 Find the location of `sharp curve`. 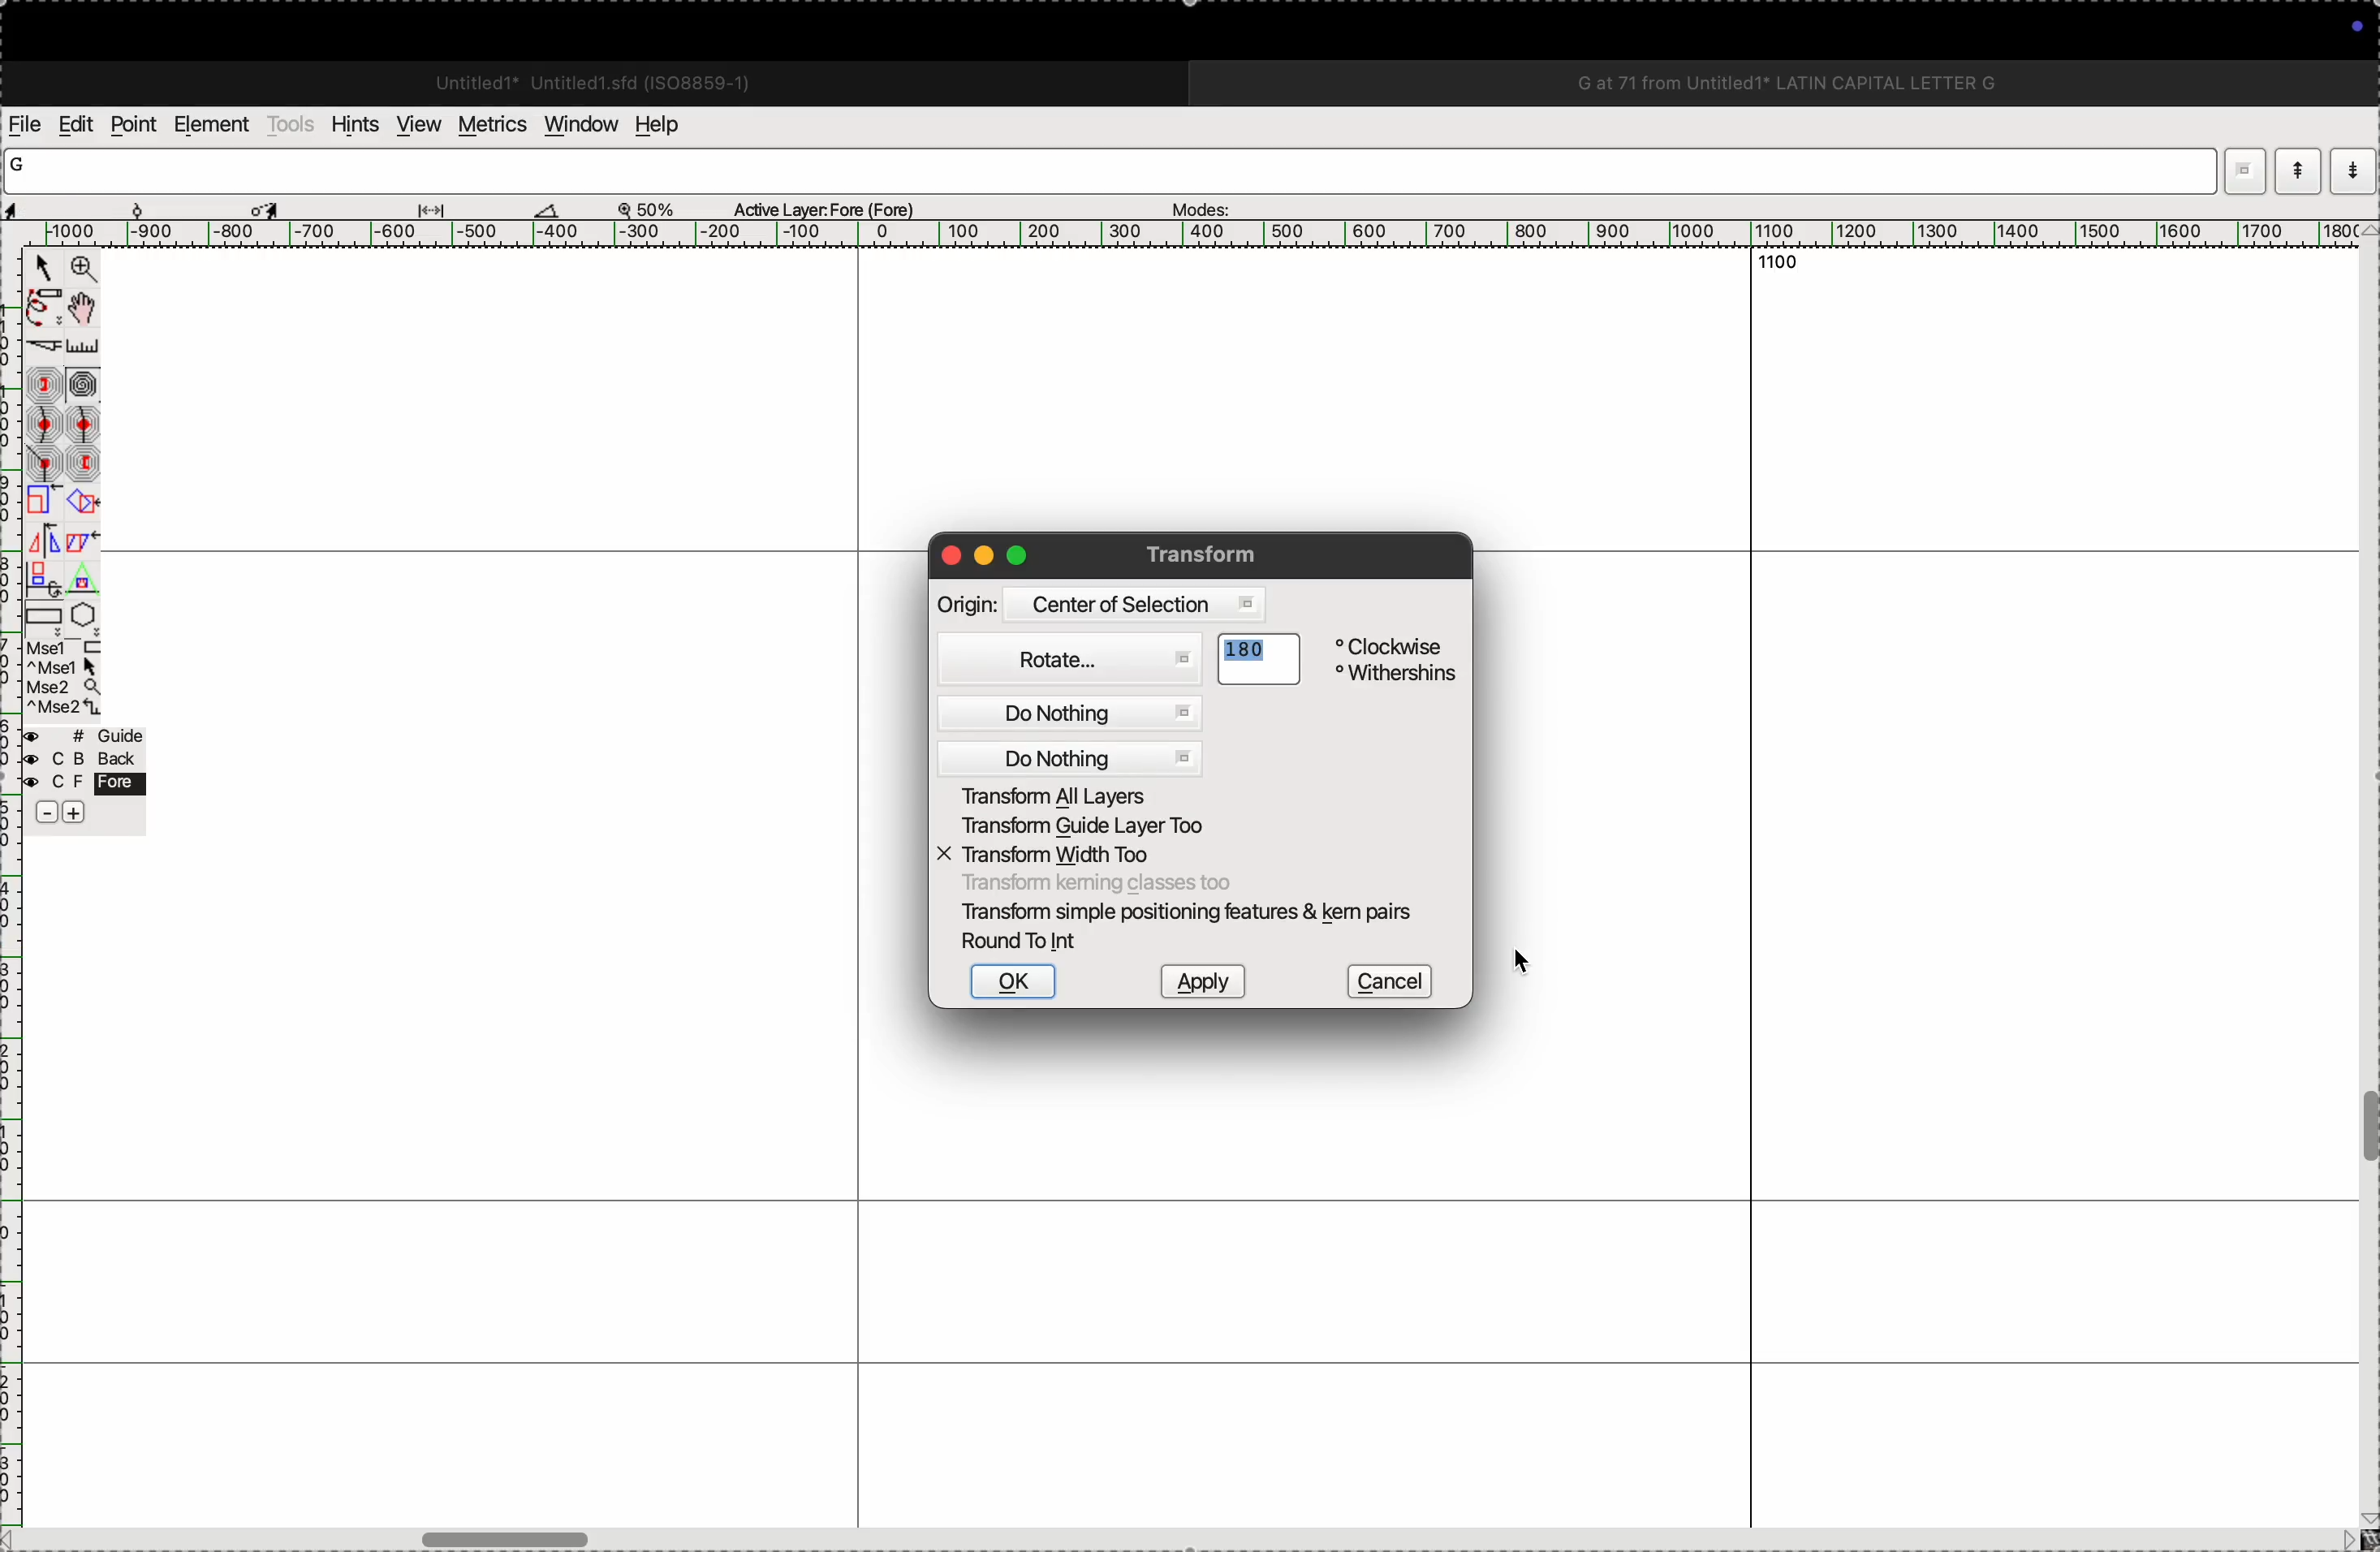

sharp curve is located at coordinates (82, 423).